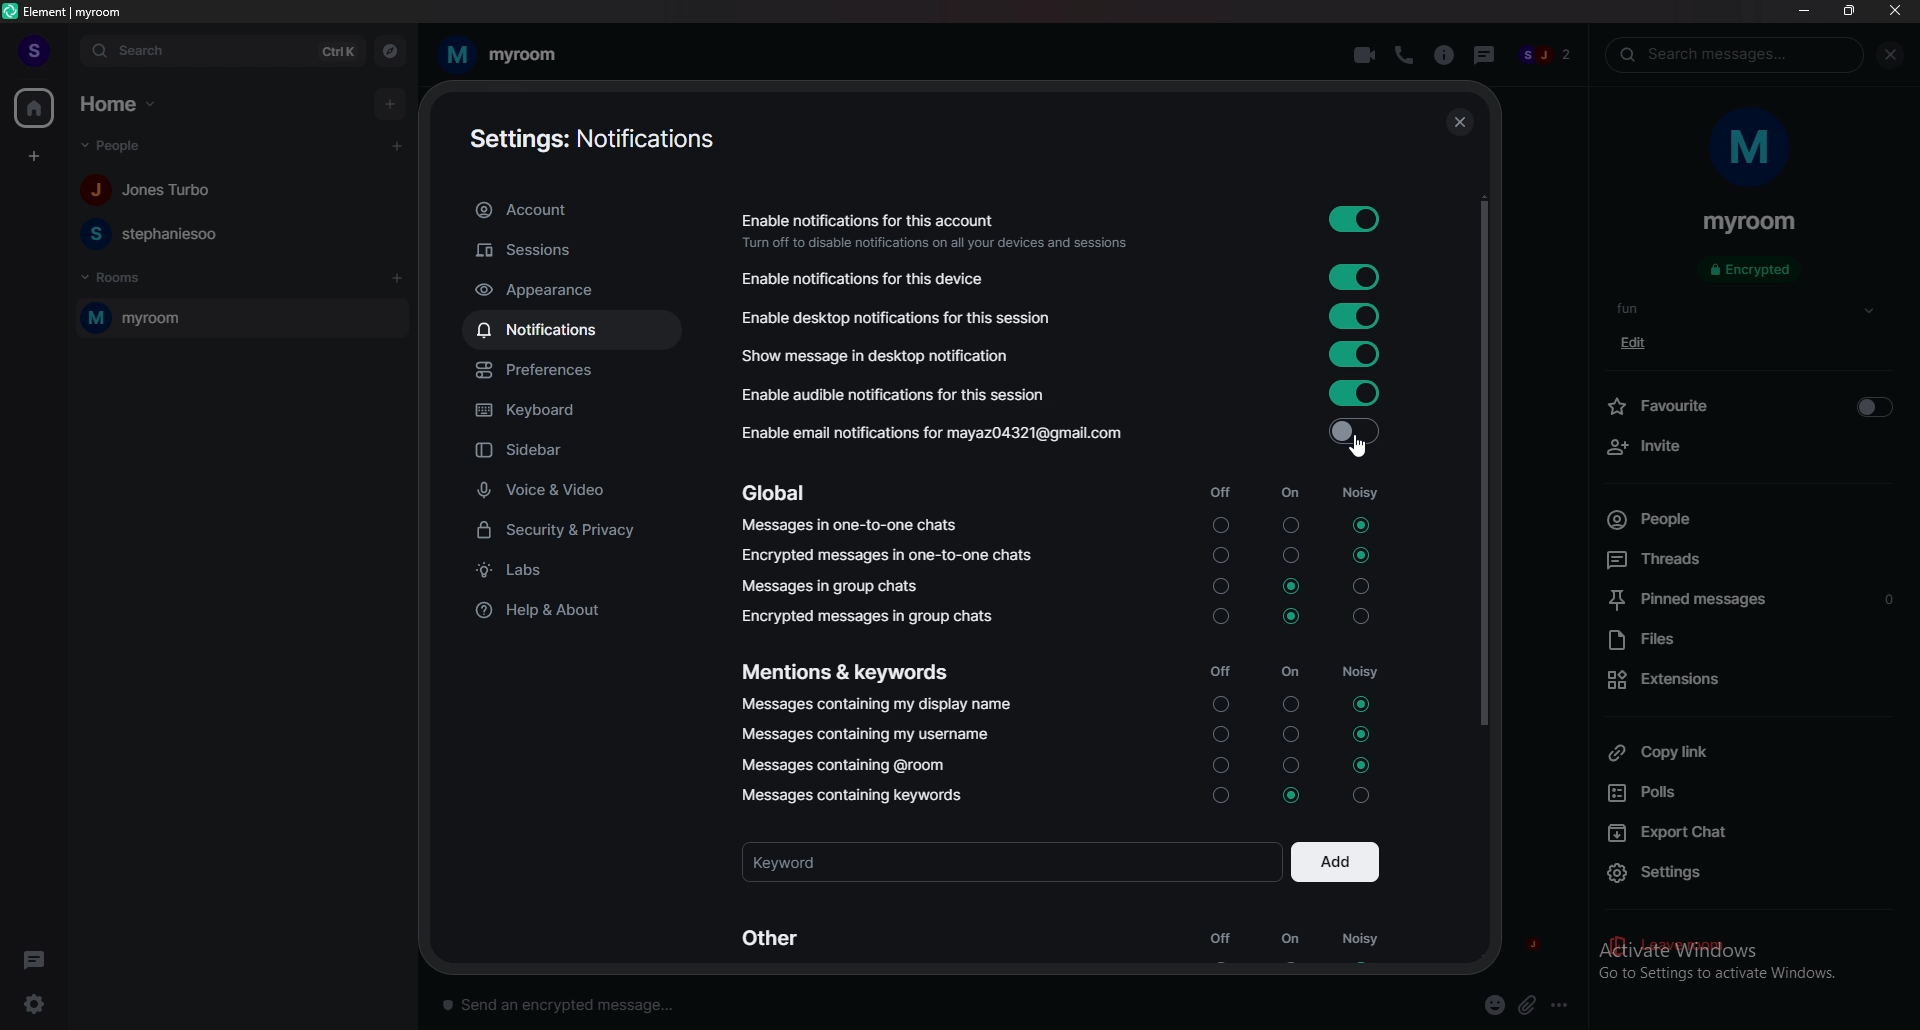 Image resolution: width=1920 pixels, height=1030 pixels. Describe the element at coordinates (568, 1002) in the screenshot. I see `message box` at that location.